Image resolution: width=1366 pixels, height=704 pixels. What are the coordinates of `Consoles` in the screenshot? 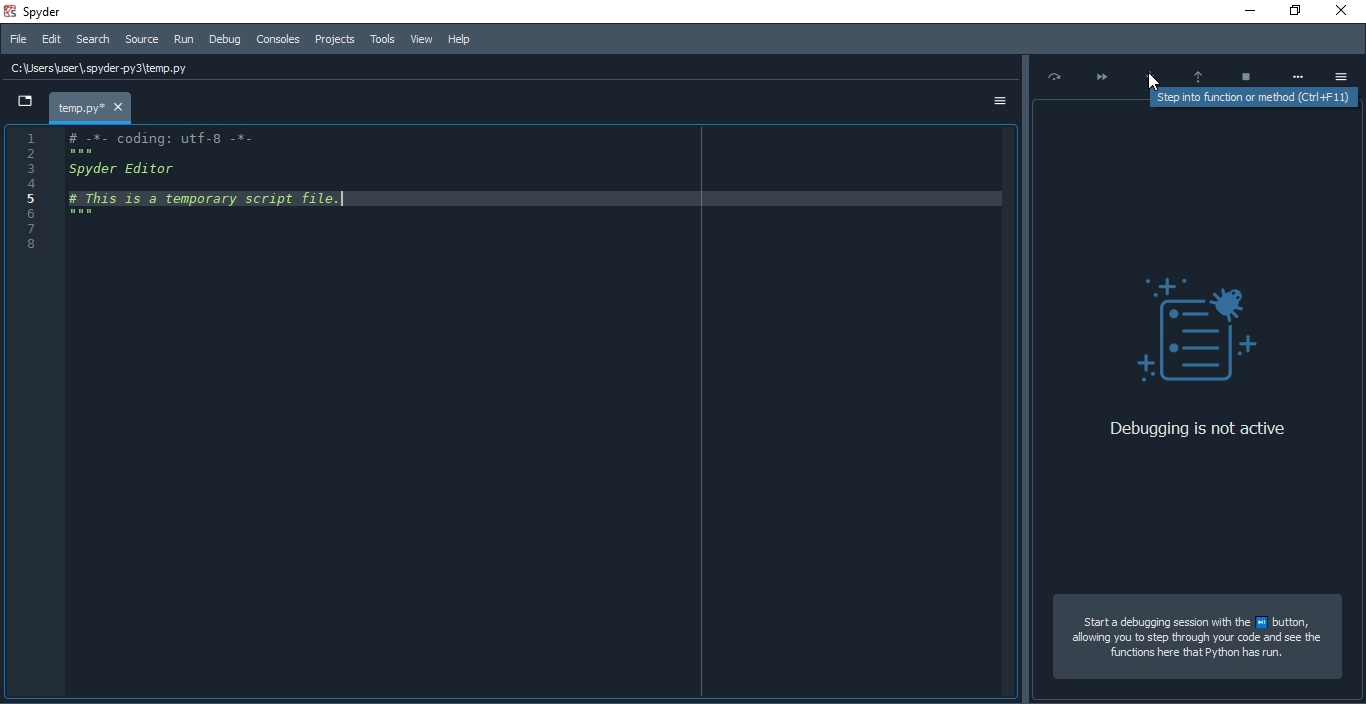 It's located at (334, 39).